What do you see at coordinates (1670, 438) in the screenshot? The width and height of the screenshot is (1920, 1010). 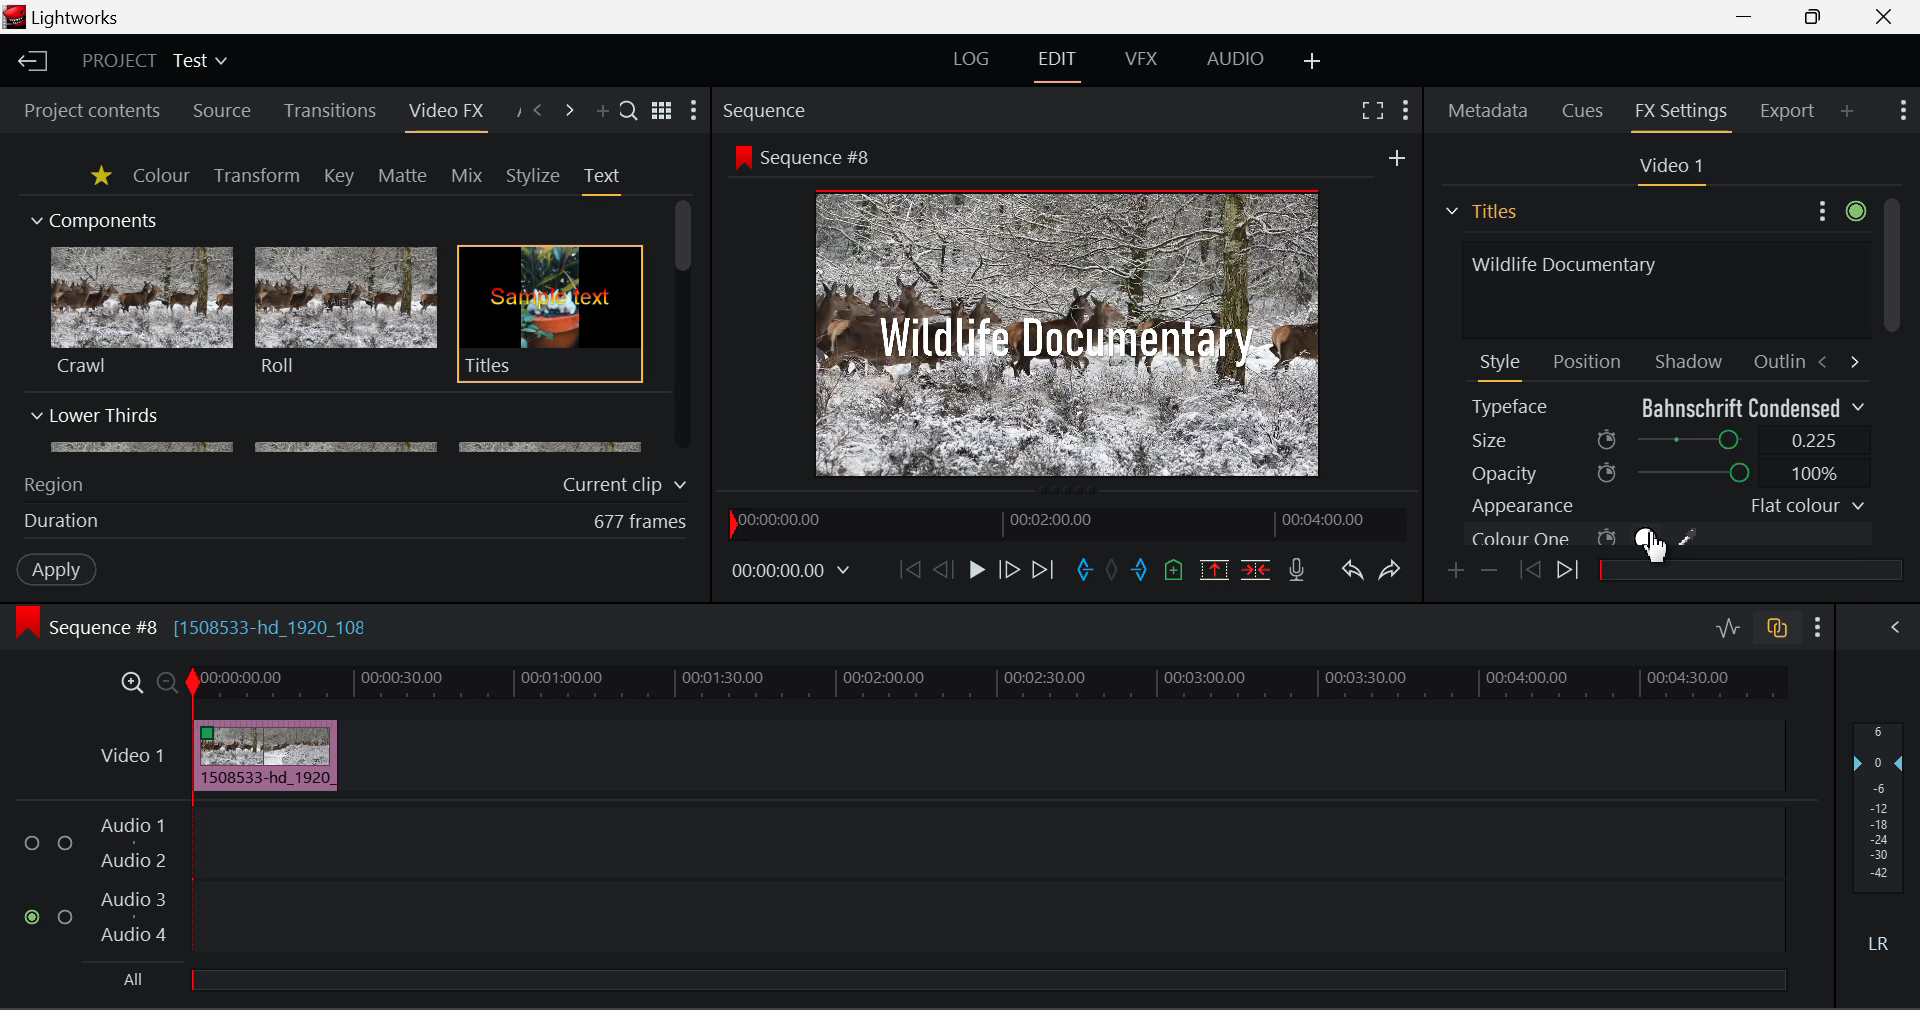 I see `Size` at bounding box center [1670, 438].